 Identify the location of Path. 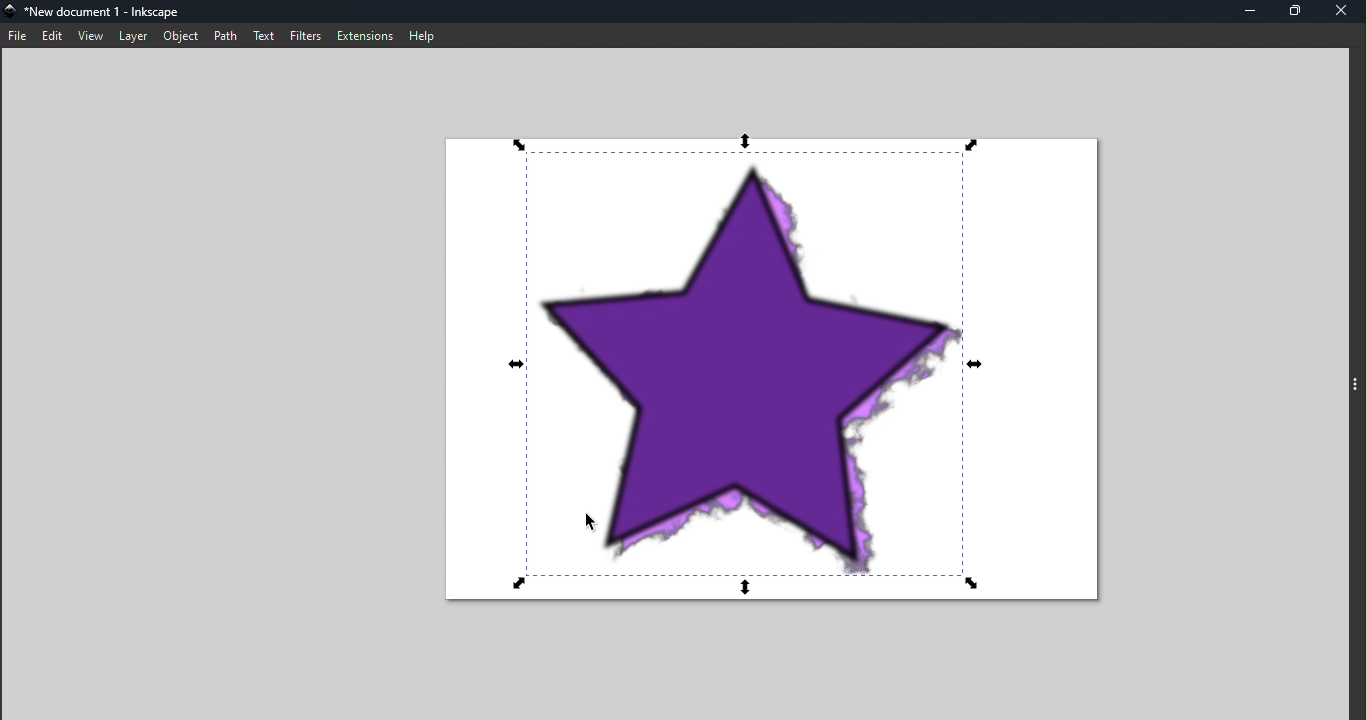
(228, 34).